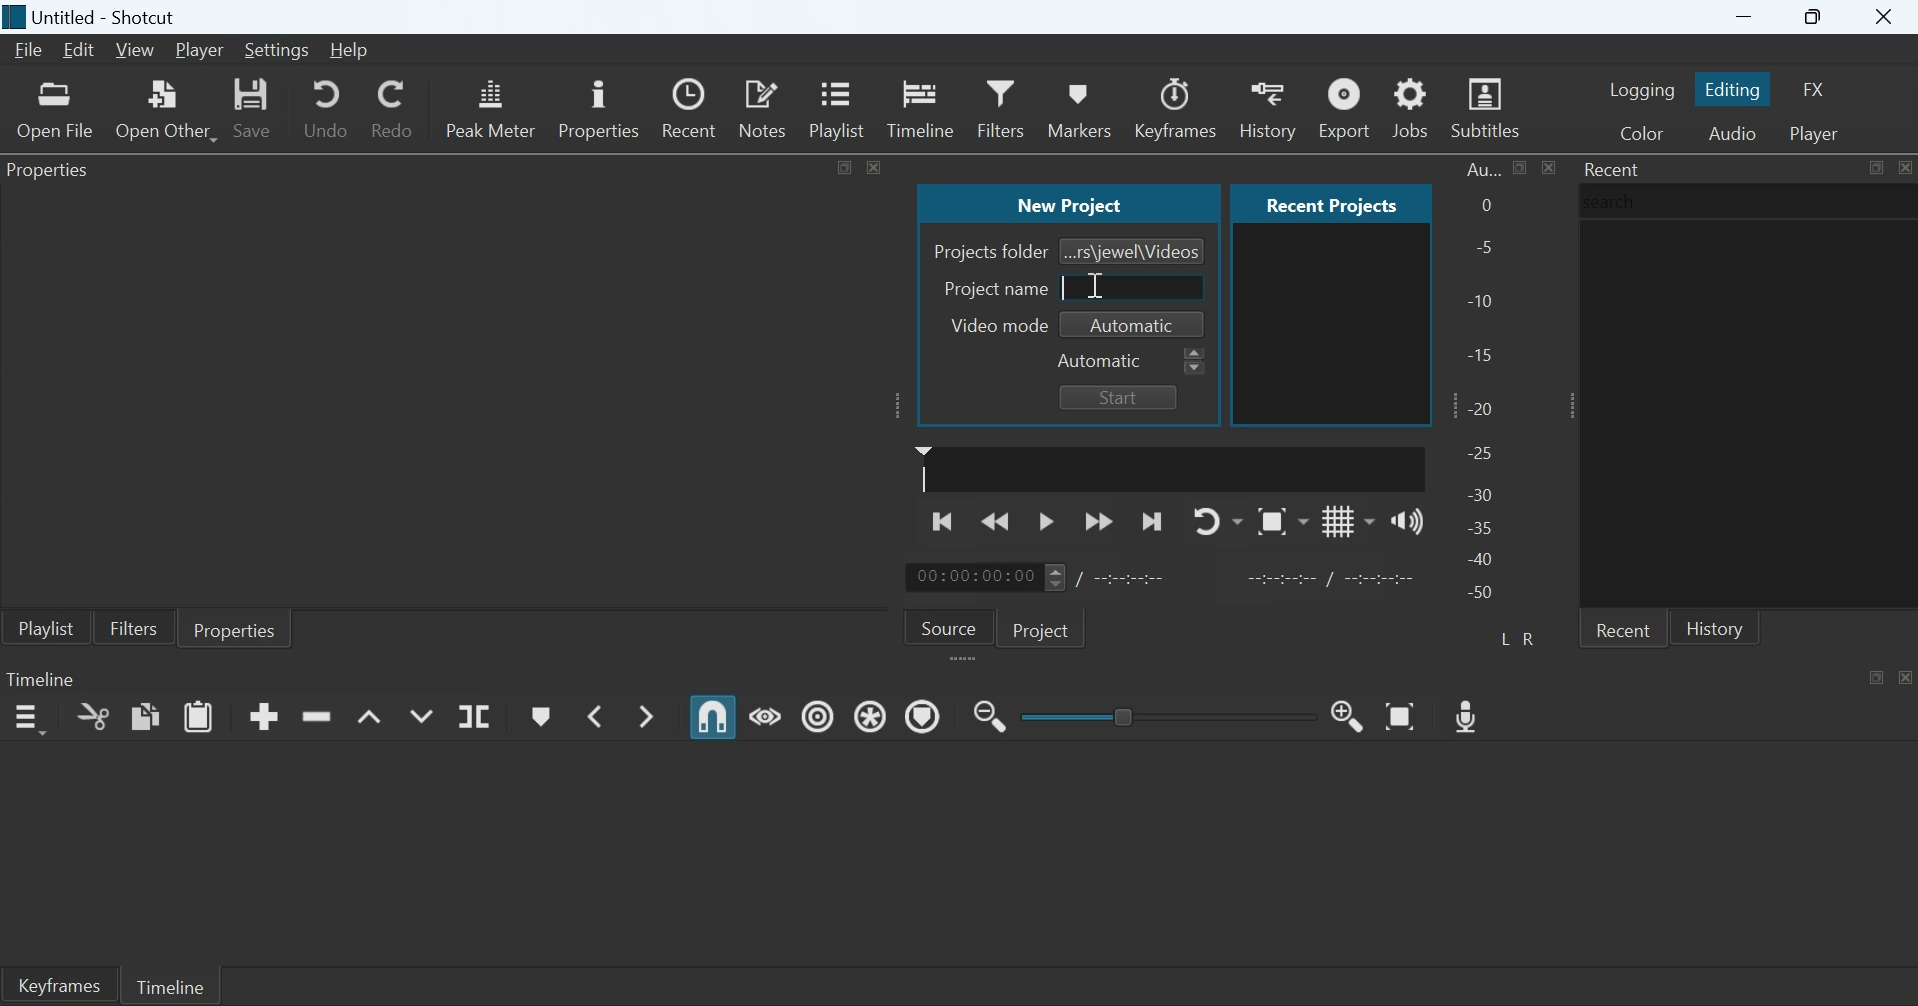 The width and height of the screenshot is (1918, 1006). I want to click on Recent, so click(1623, 628).